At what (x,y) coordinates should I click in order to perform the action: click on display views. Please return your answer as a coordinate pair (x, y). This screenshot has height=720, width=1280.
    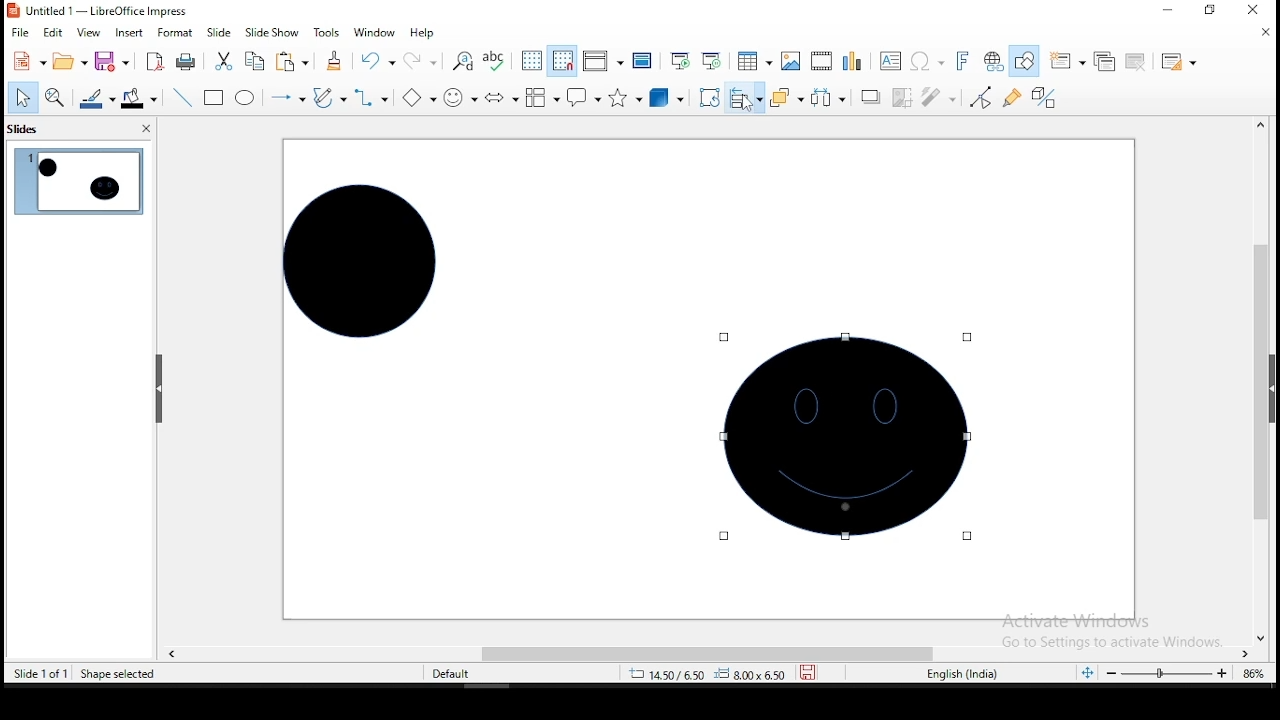
    Looking at the image, I should click on (602, 61).